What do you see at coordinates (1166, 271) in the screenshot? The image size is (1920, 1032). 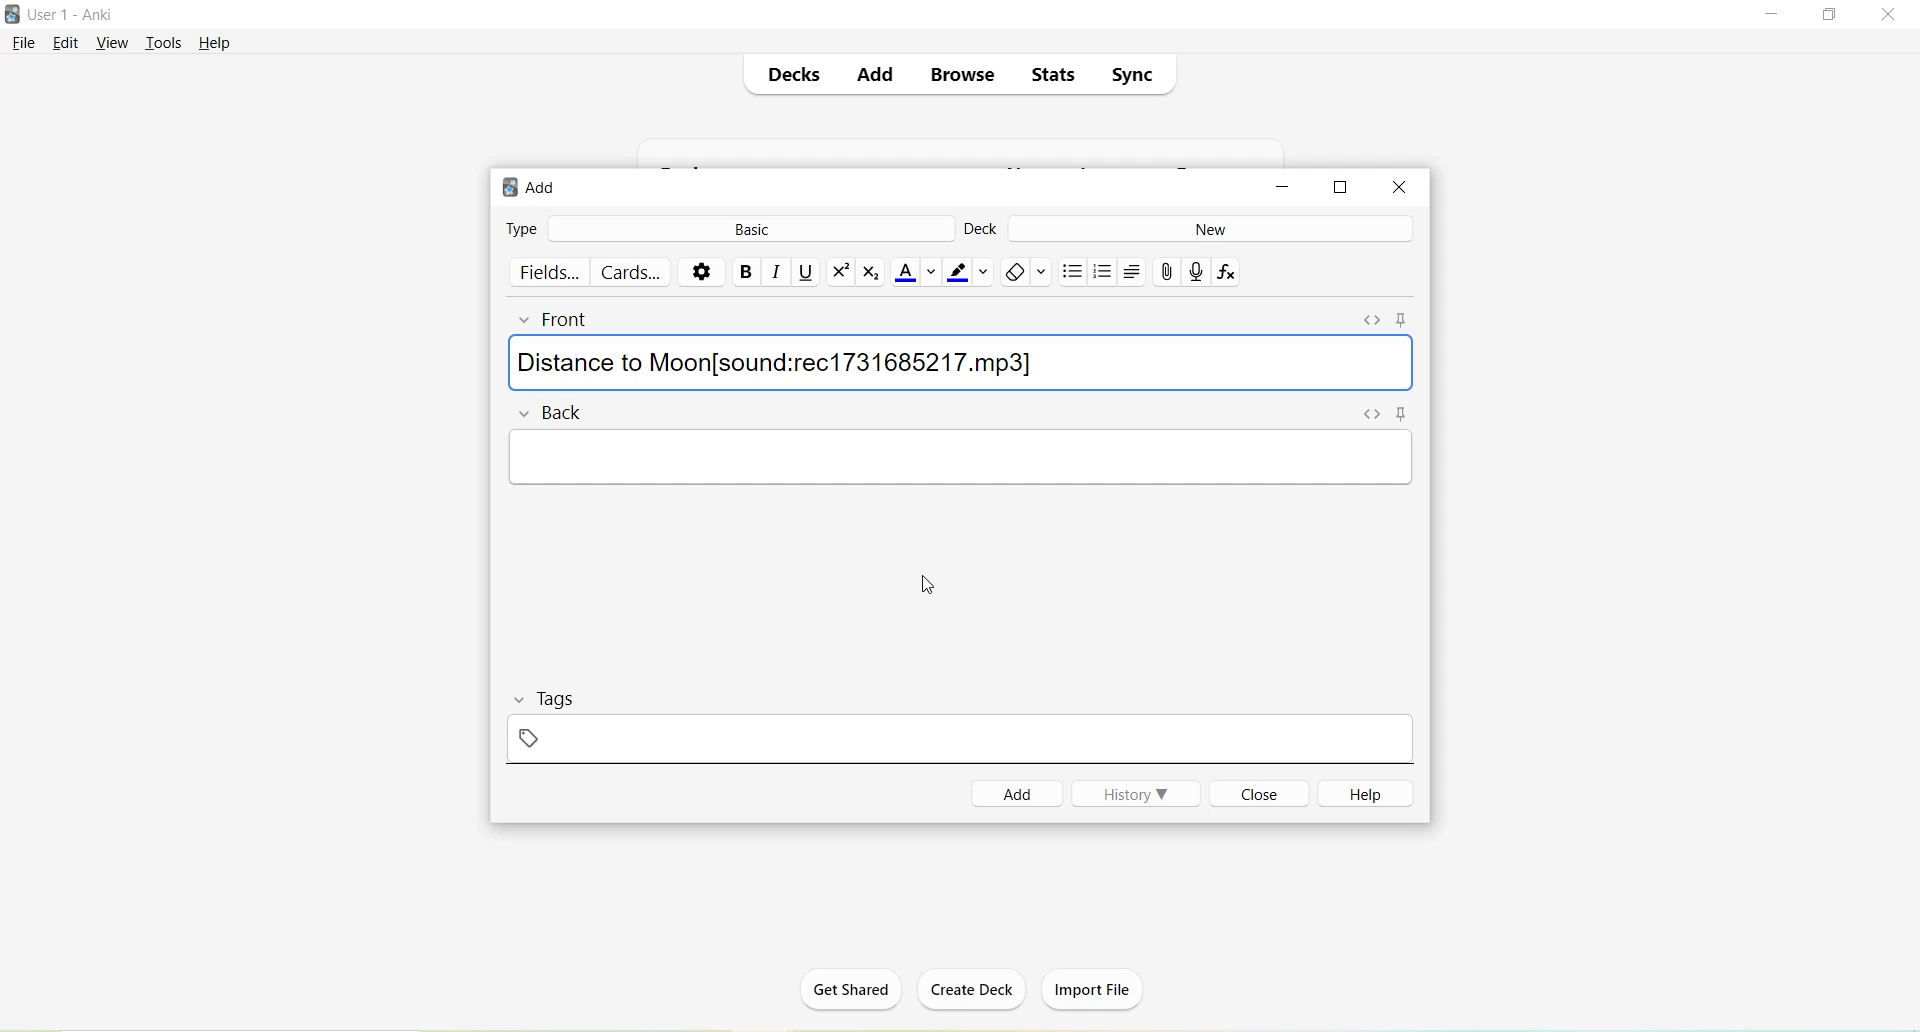 I see `Attach pictures/audio/video` at bounding box center [1166, 271].